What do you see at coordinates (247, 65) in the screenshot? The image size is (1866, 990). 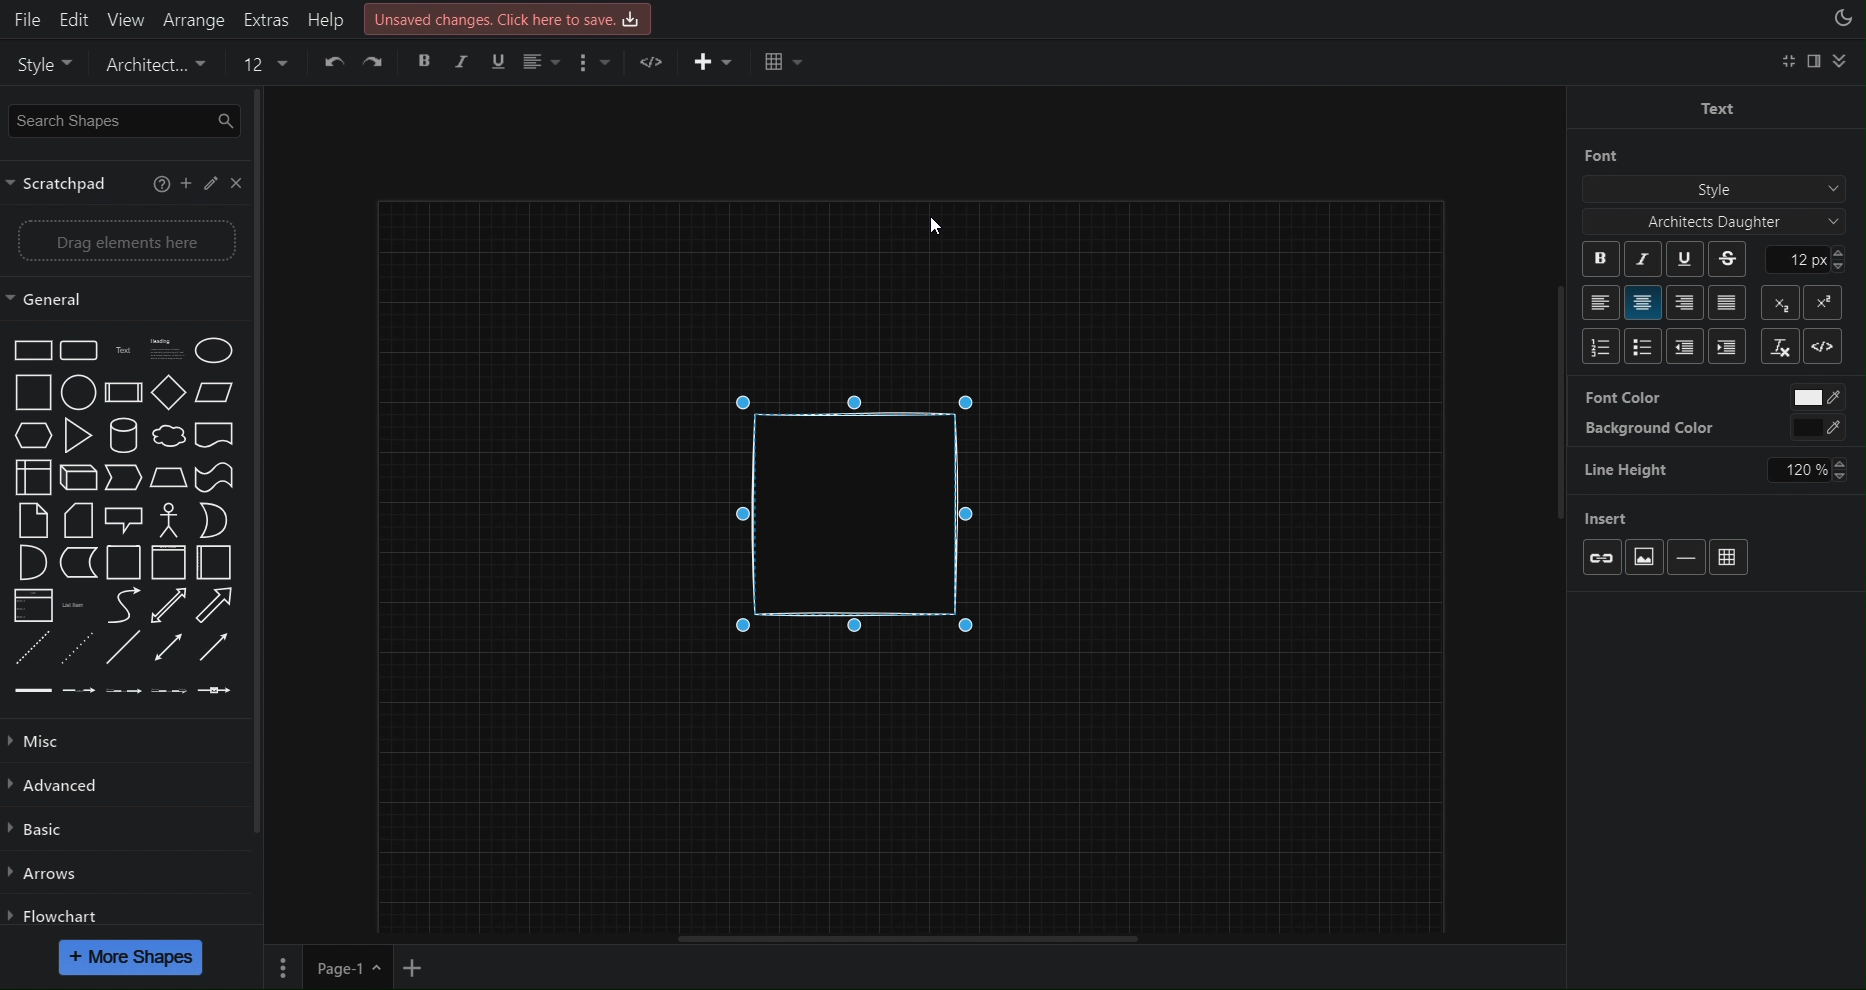 I see `Zoom Out` at bounding box center [247, 65].